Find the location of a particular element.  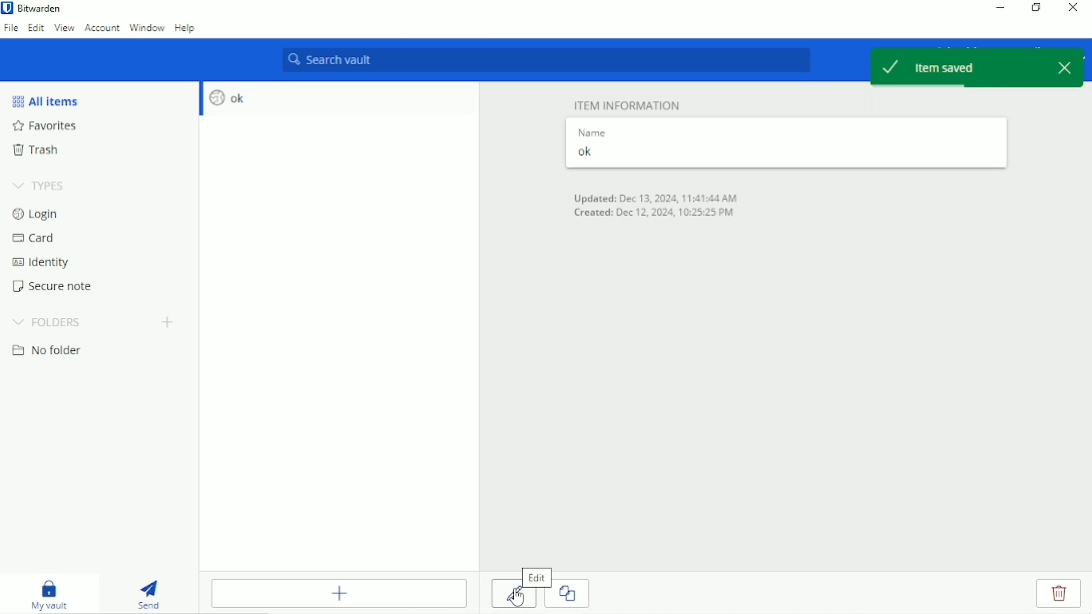

Item information is located at coordinates (627, 105).